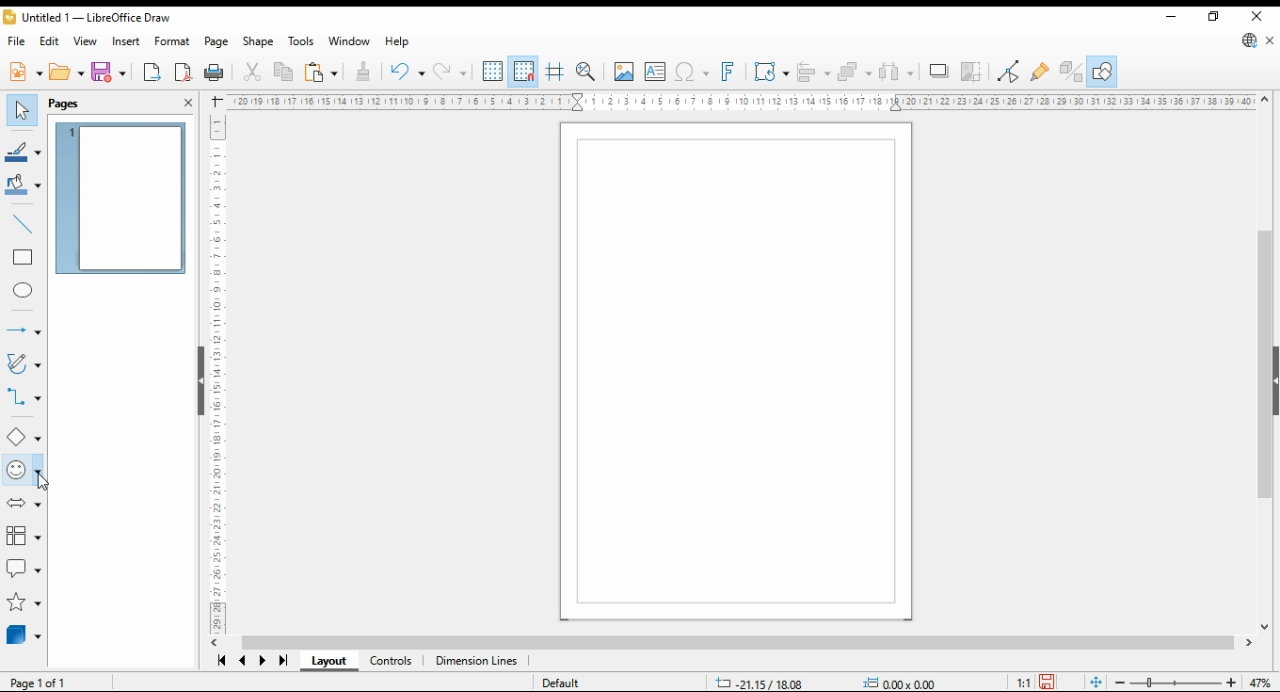 The width and height of the screenshot is (1280, 692). I want to click on tools, so click(302, 41).